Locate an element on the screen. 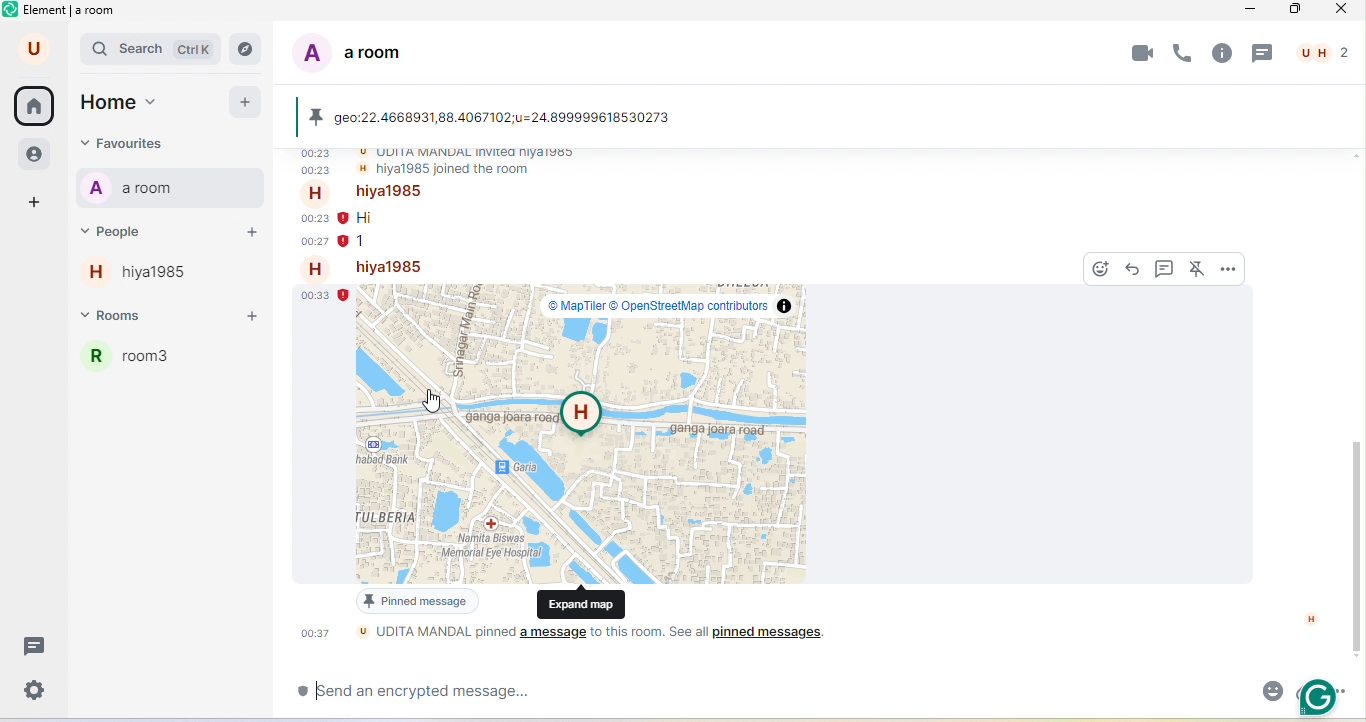 The image size is (1366, 722). hiya 1985 is located at coordinates (149, 277).